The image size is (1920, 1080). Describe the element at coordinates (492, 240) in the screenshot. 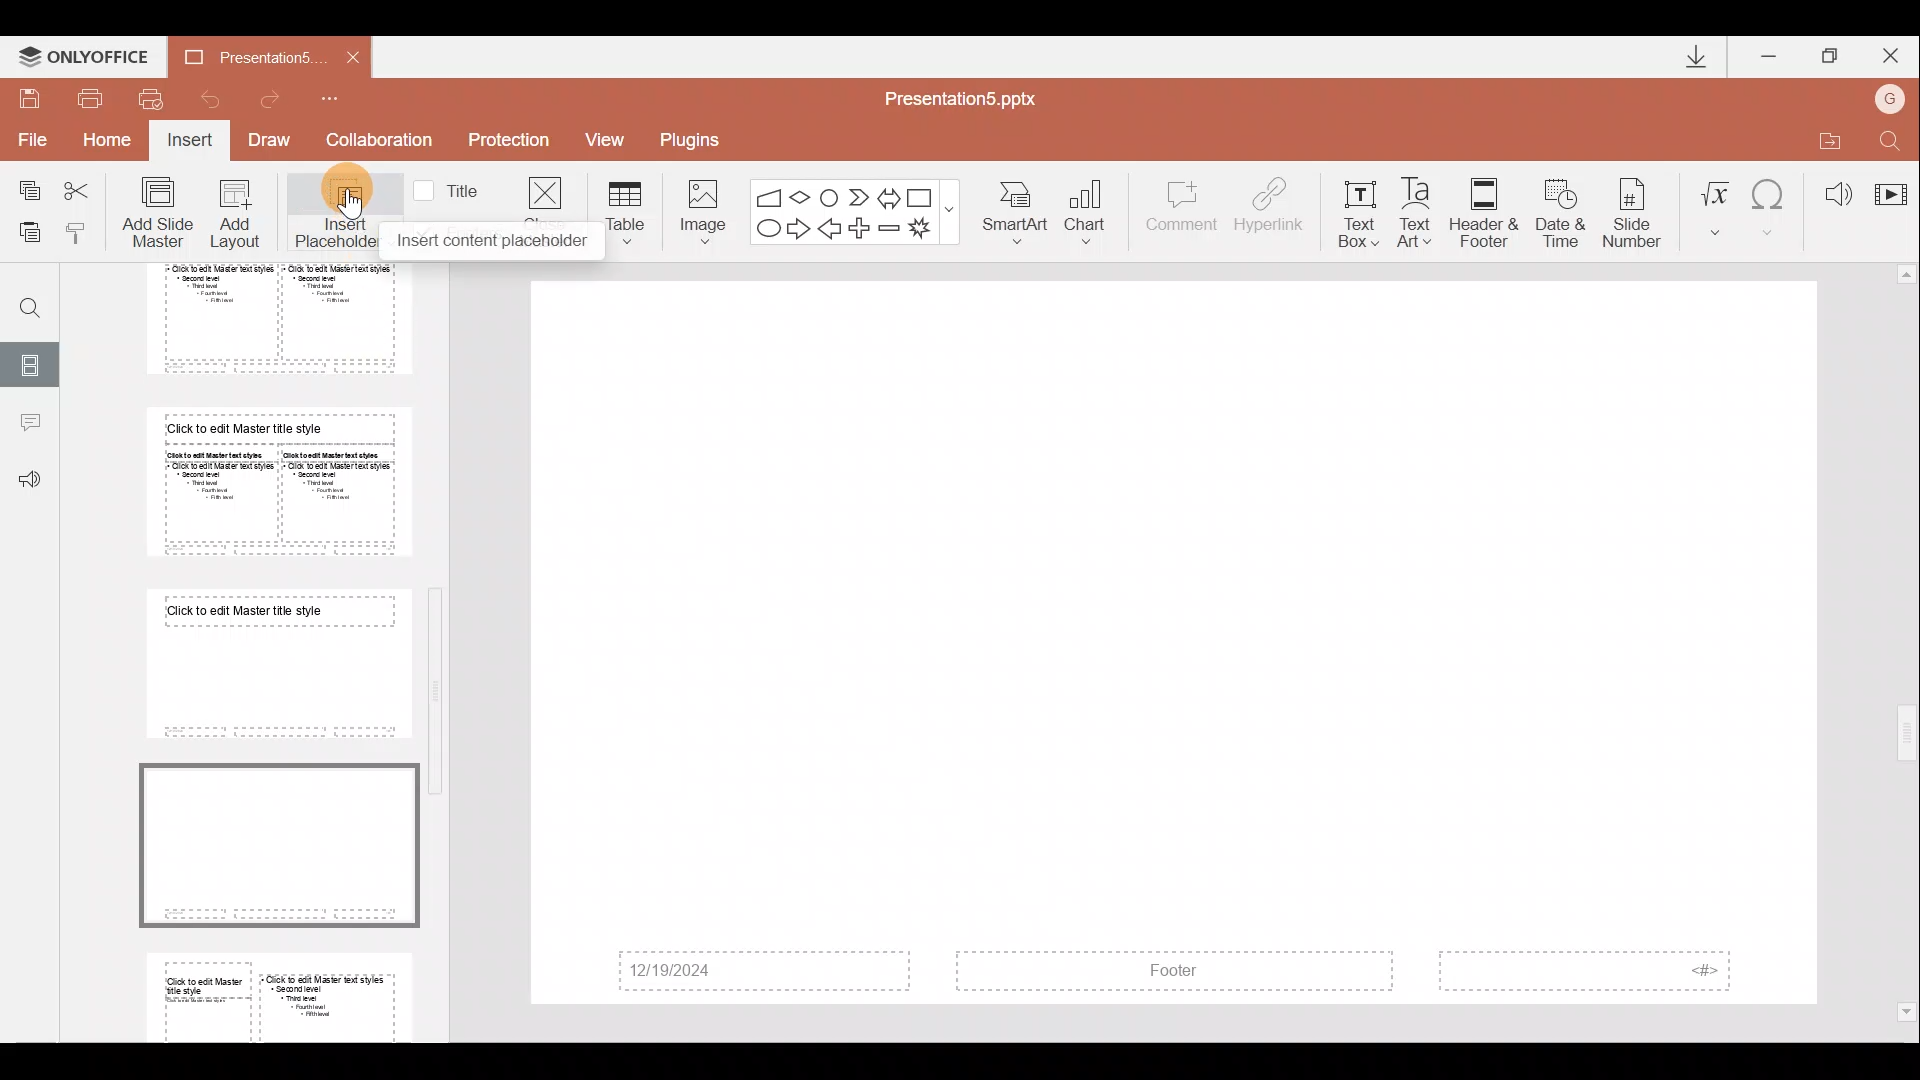

I see `Insert content placeholder` at that location.